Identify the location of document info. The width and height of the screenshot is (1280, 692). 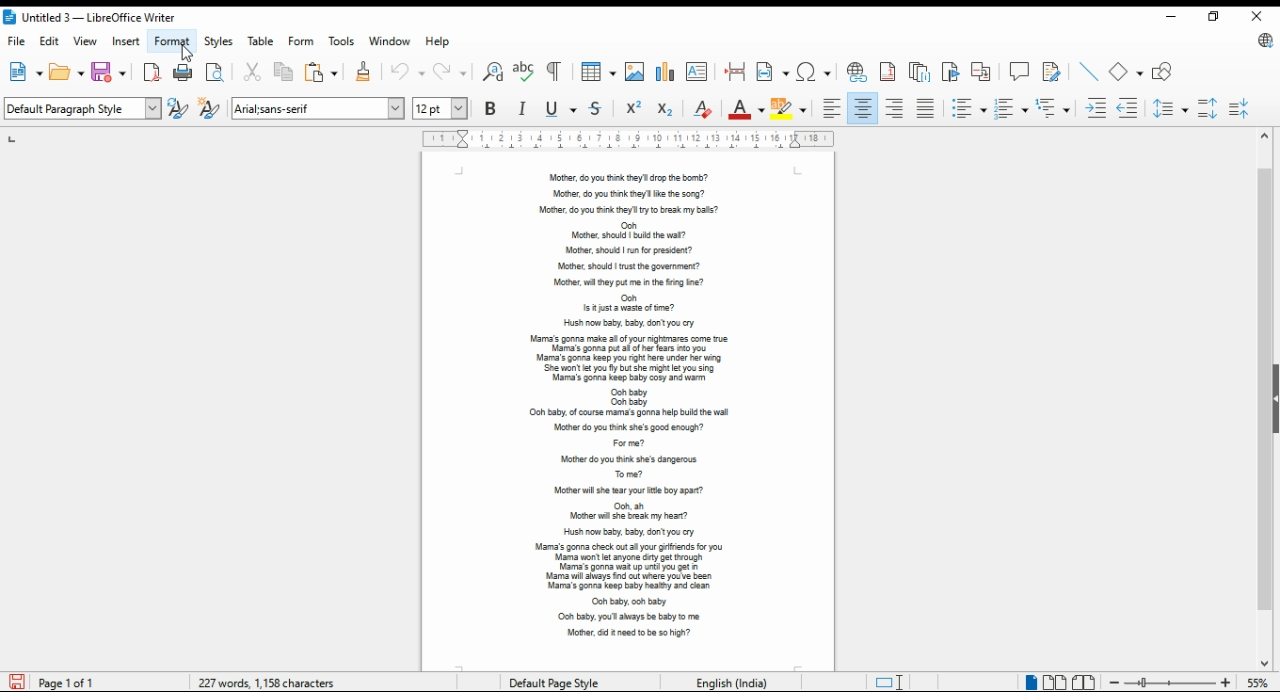
(269, 680).